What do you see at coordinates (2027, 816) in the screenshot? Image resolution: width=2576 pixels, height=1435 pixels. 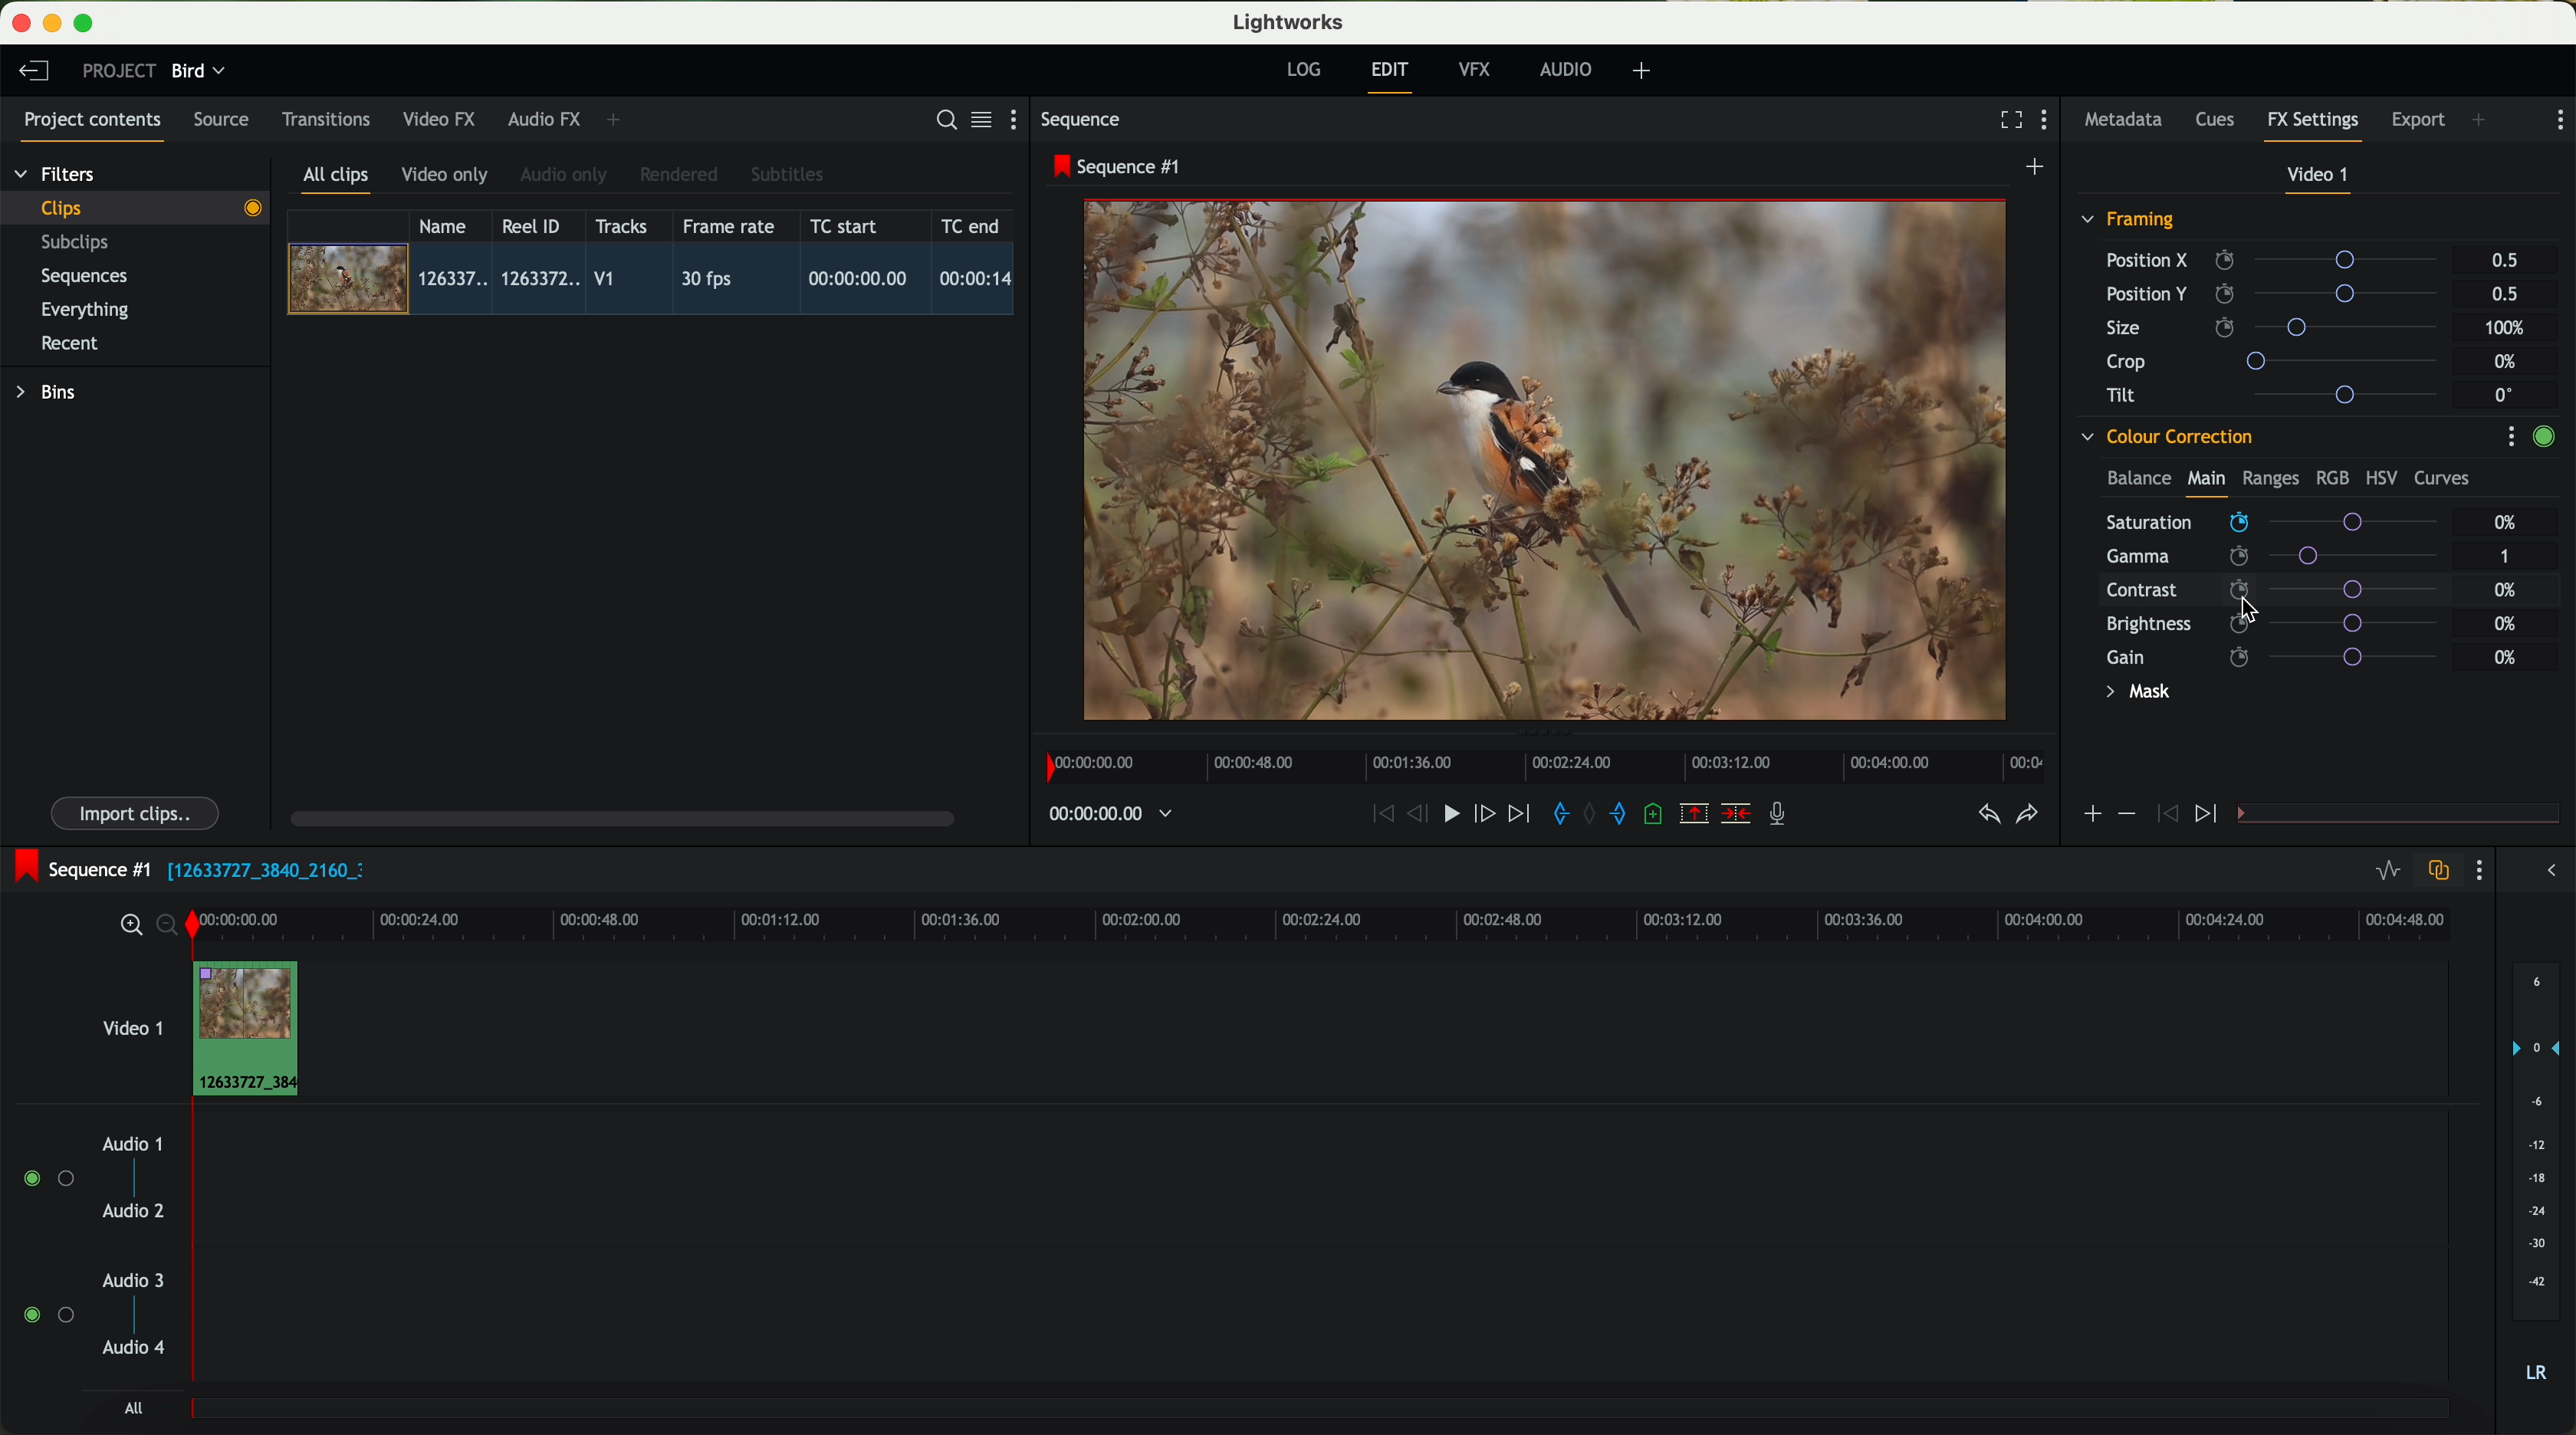 I see `redo` at bounding box center [2027, 816].